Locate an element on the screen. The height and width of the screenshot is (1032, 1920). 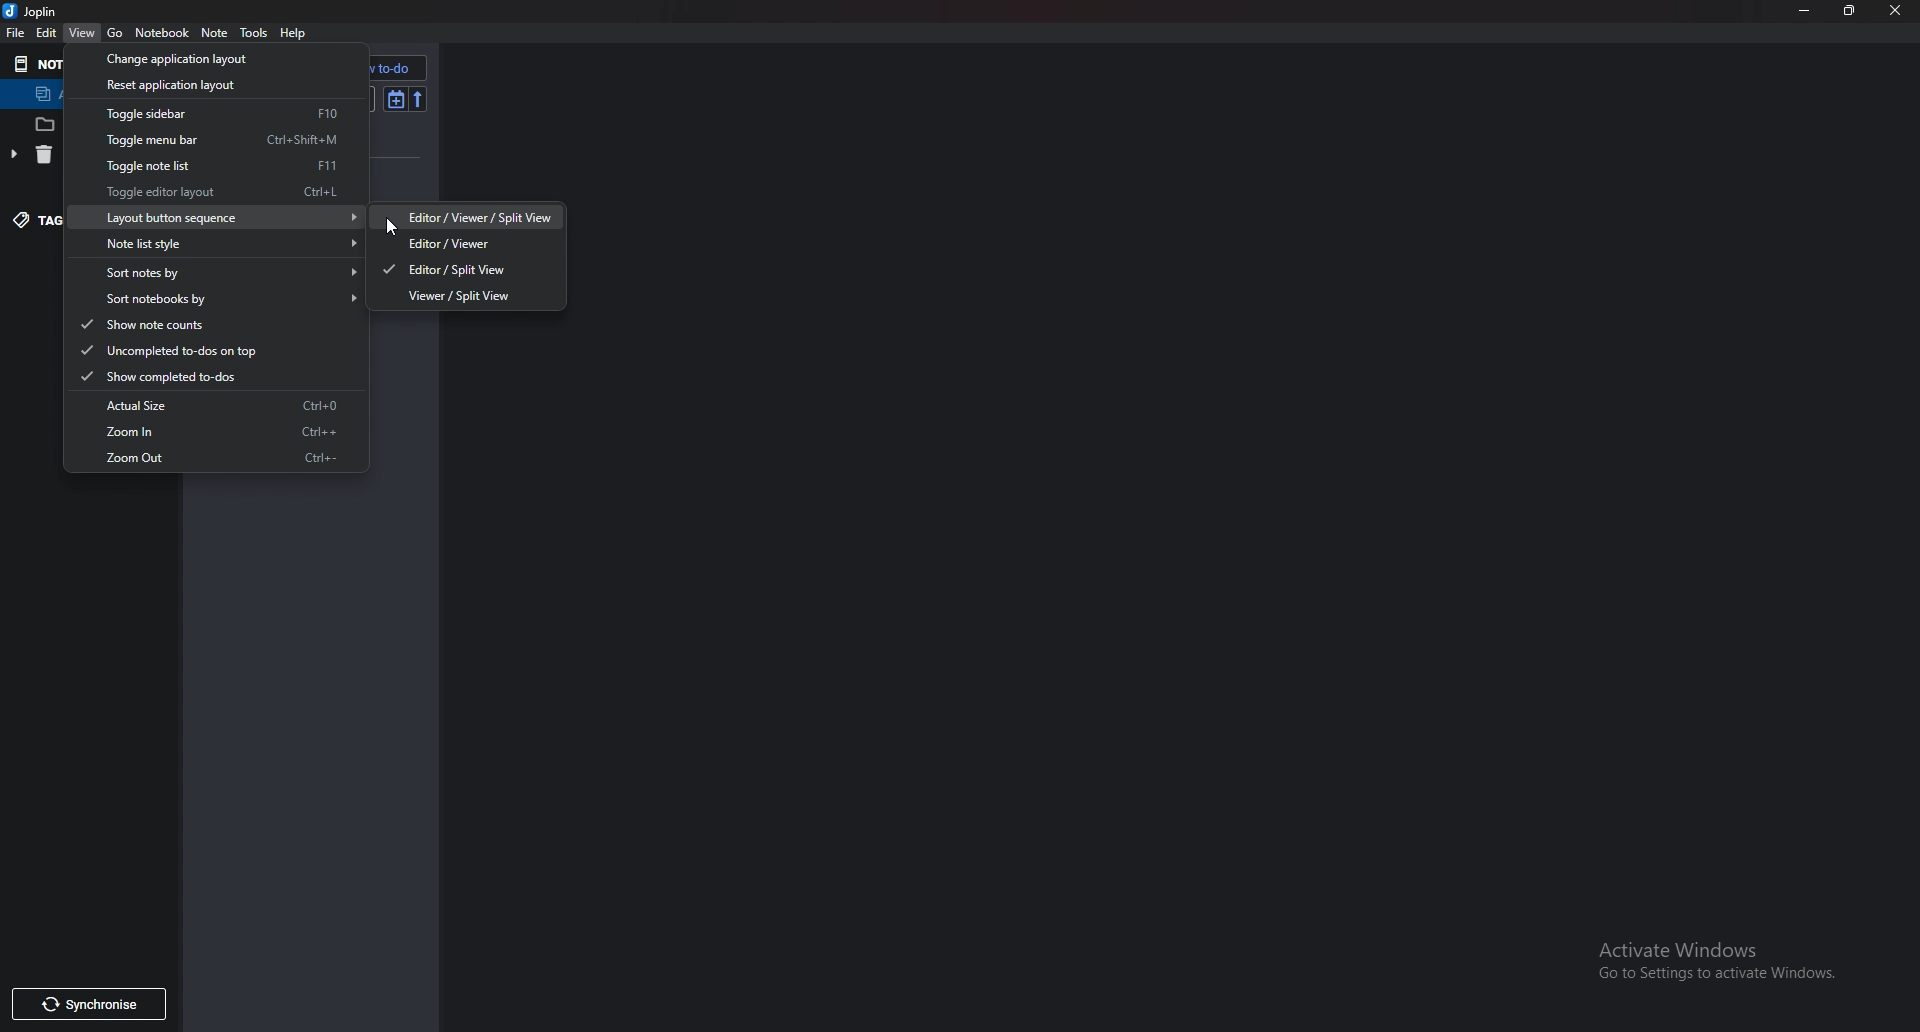
editor/ viewer/ split view is located at coordinates (472, 218).